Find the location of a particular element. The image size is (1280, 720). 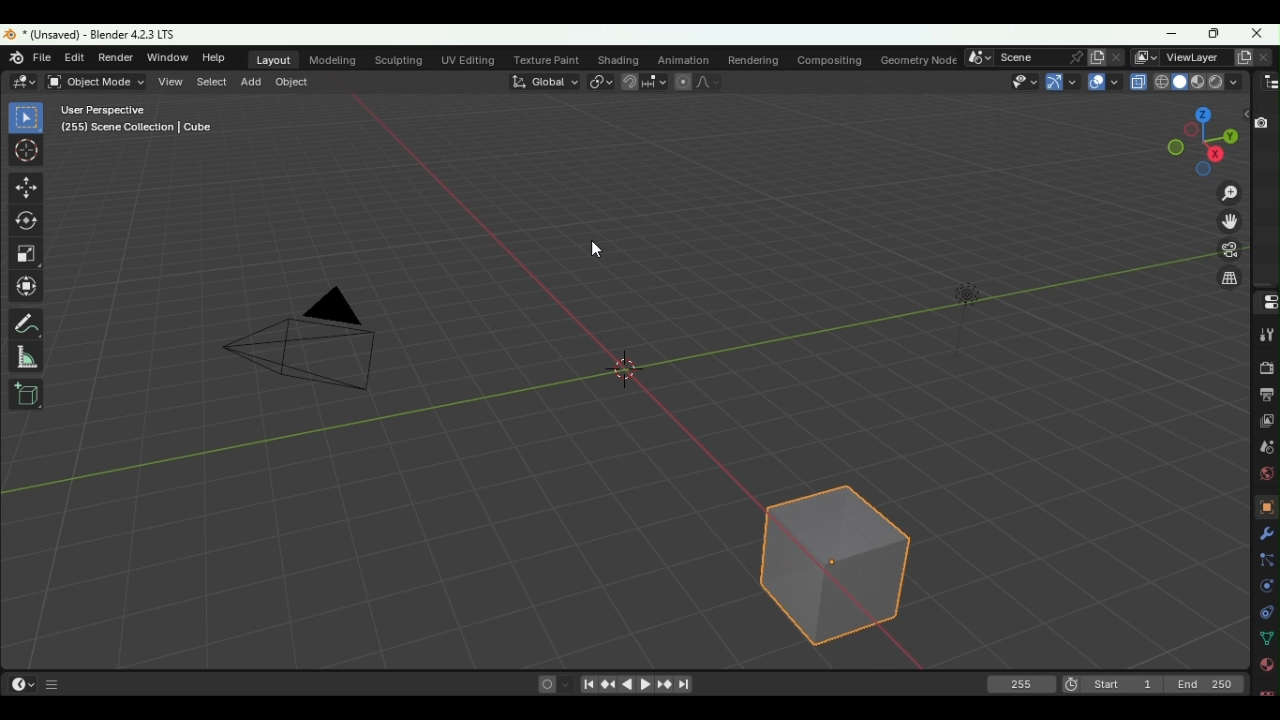

Close is located at coordinates (1258, 31).